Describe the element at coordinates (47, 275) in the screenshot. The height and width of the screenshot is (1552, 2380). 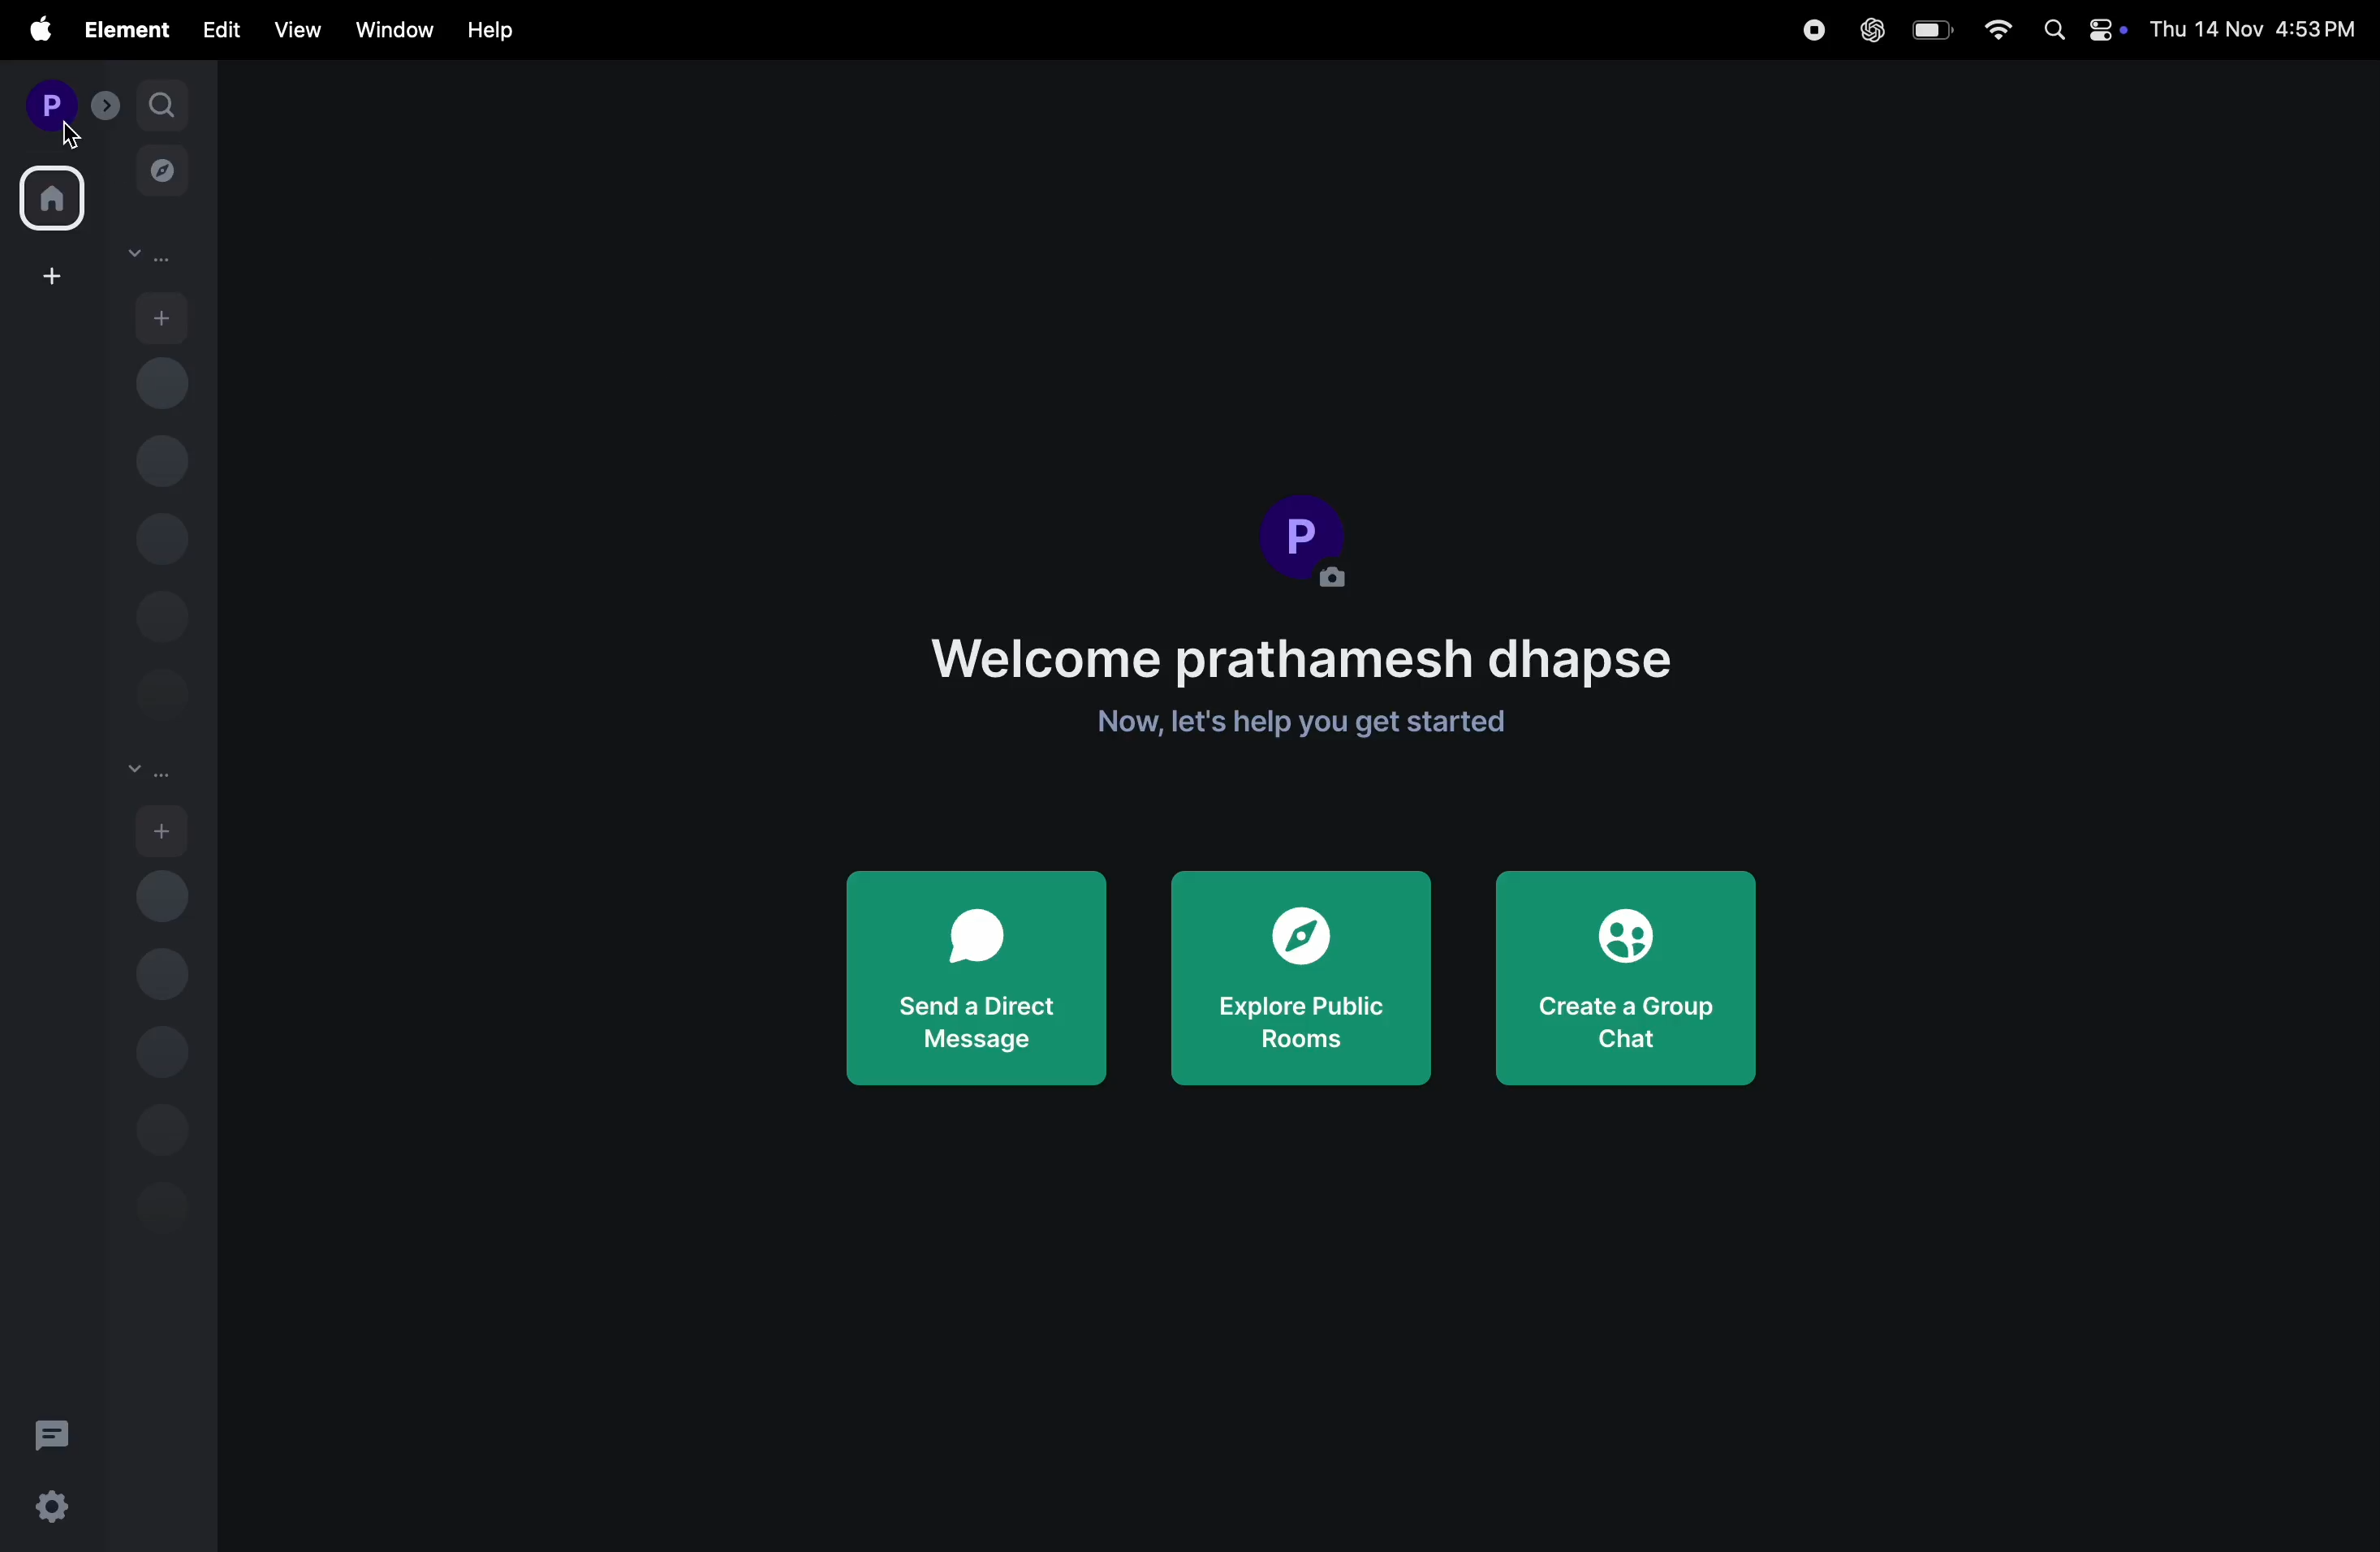
I see `create workspace` at that location.